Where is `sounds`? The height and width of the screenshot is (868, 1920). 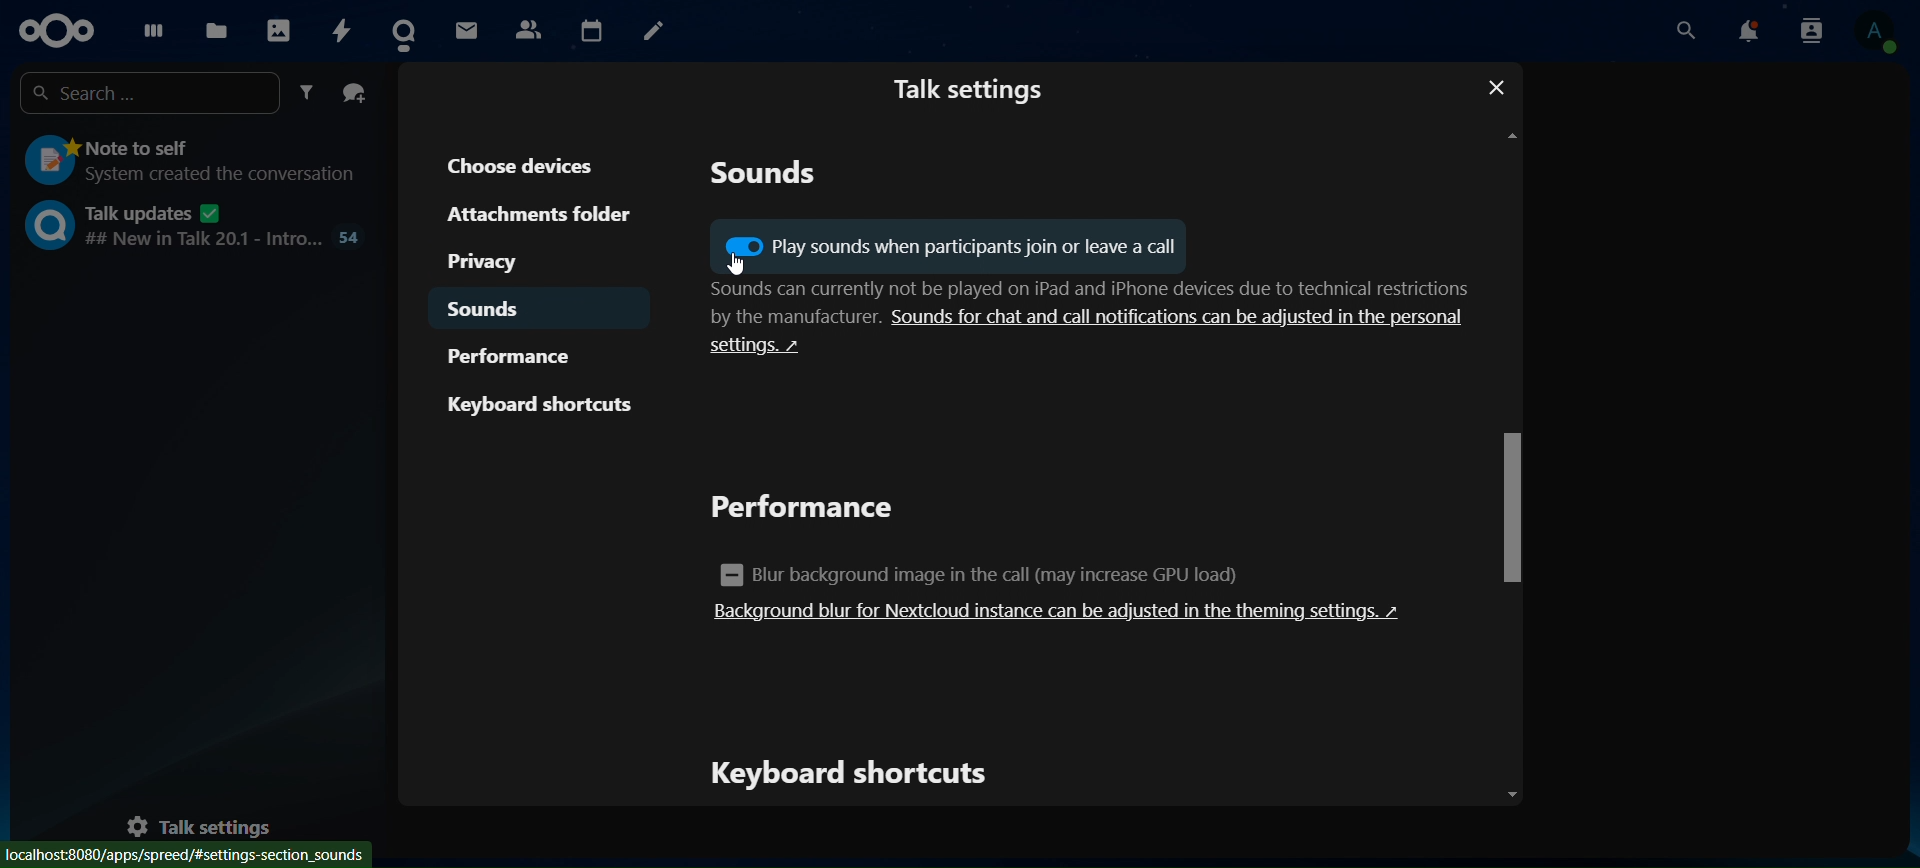 sounds is located at coordinates (494, 311).